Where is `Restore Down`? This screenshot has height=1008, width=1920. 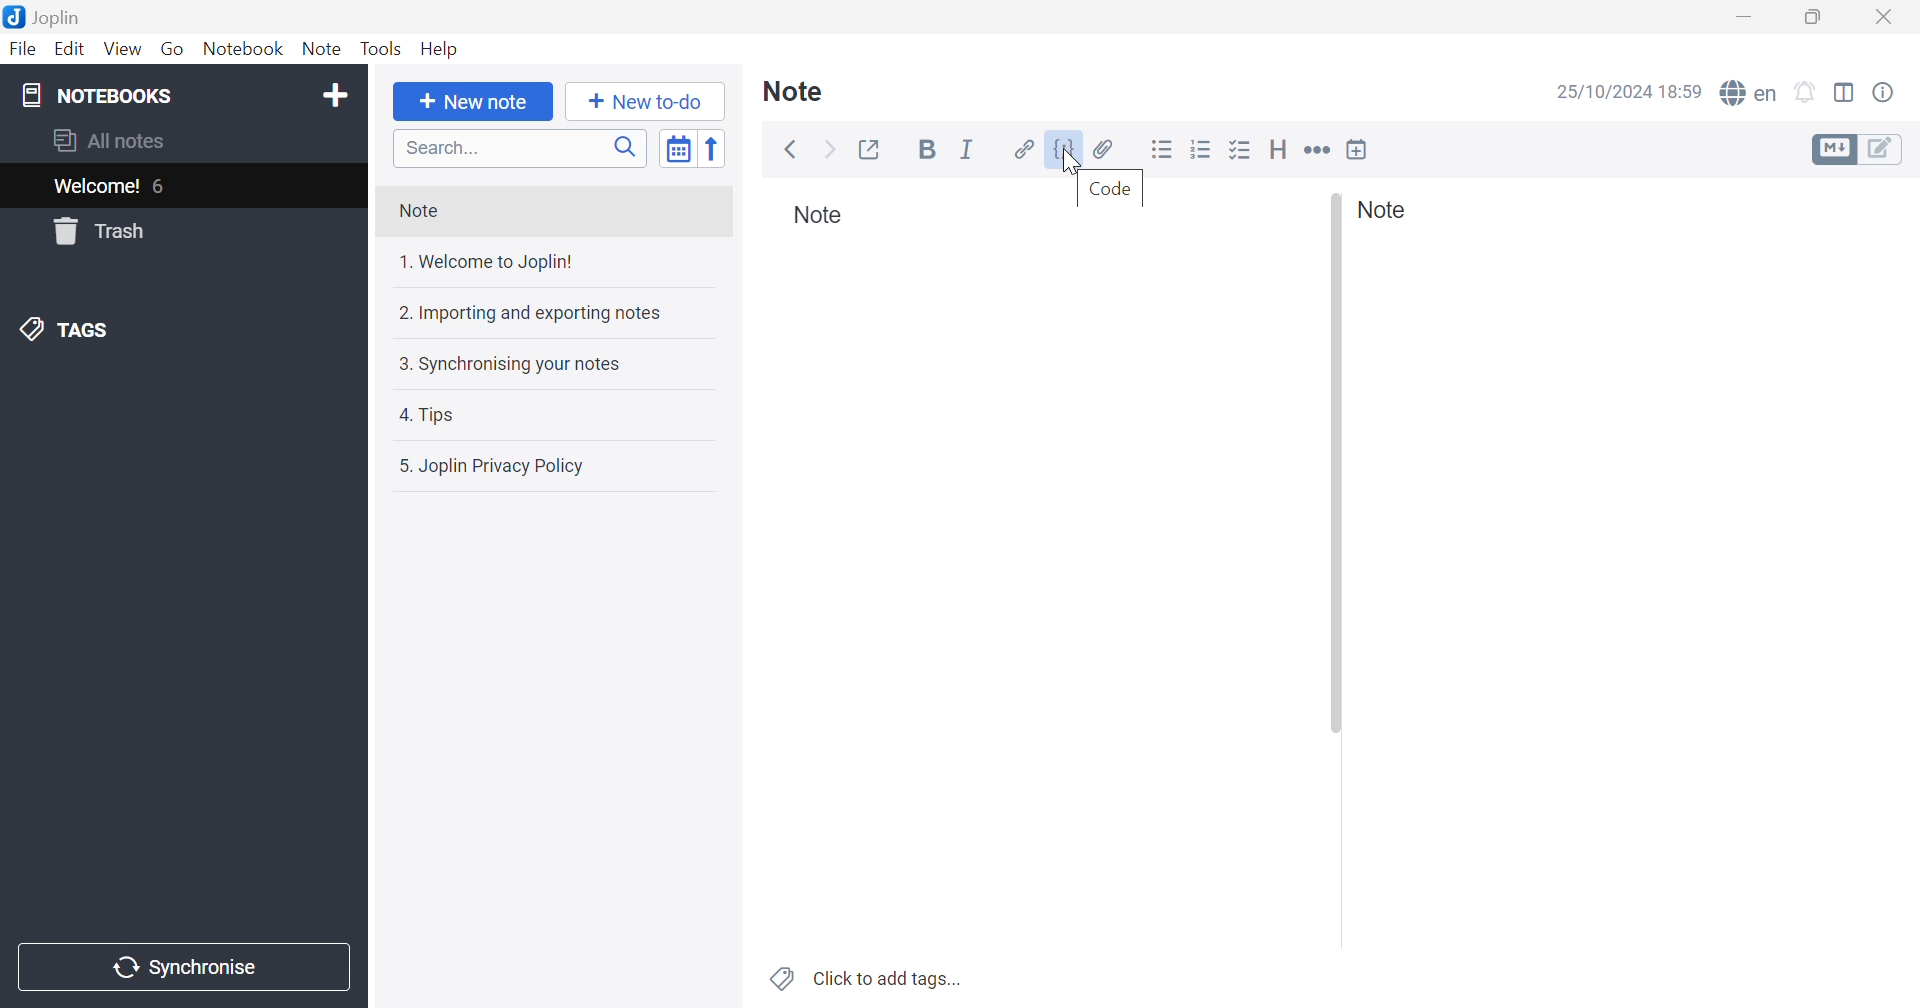
Restore Down is located at coordinates (1814, 20).